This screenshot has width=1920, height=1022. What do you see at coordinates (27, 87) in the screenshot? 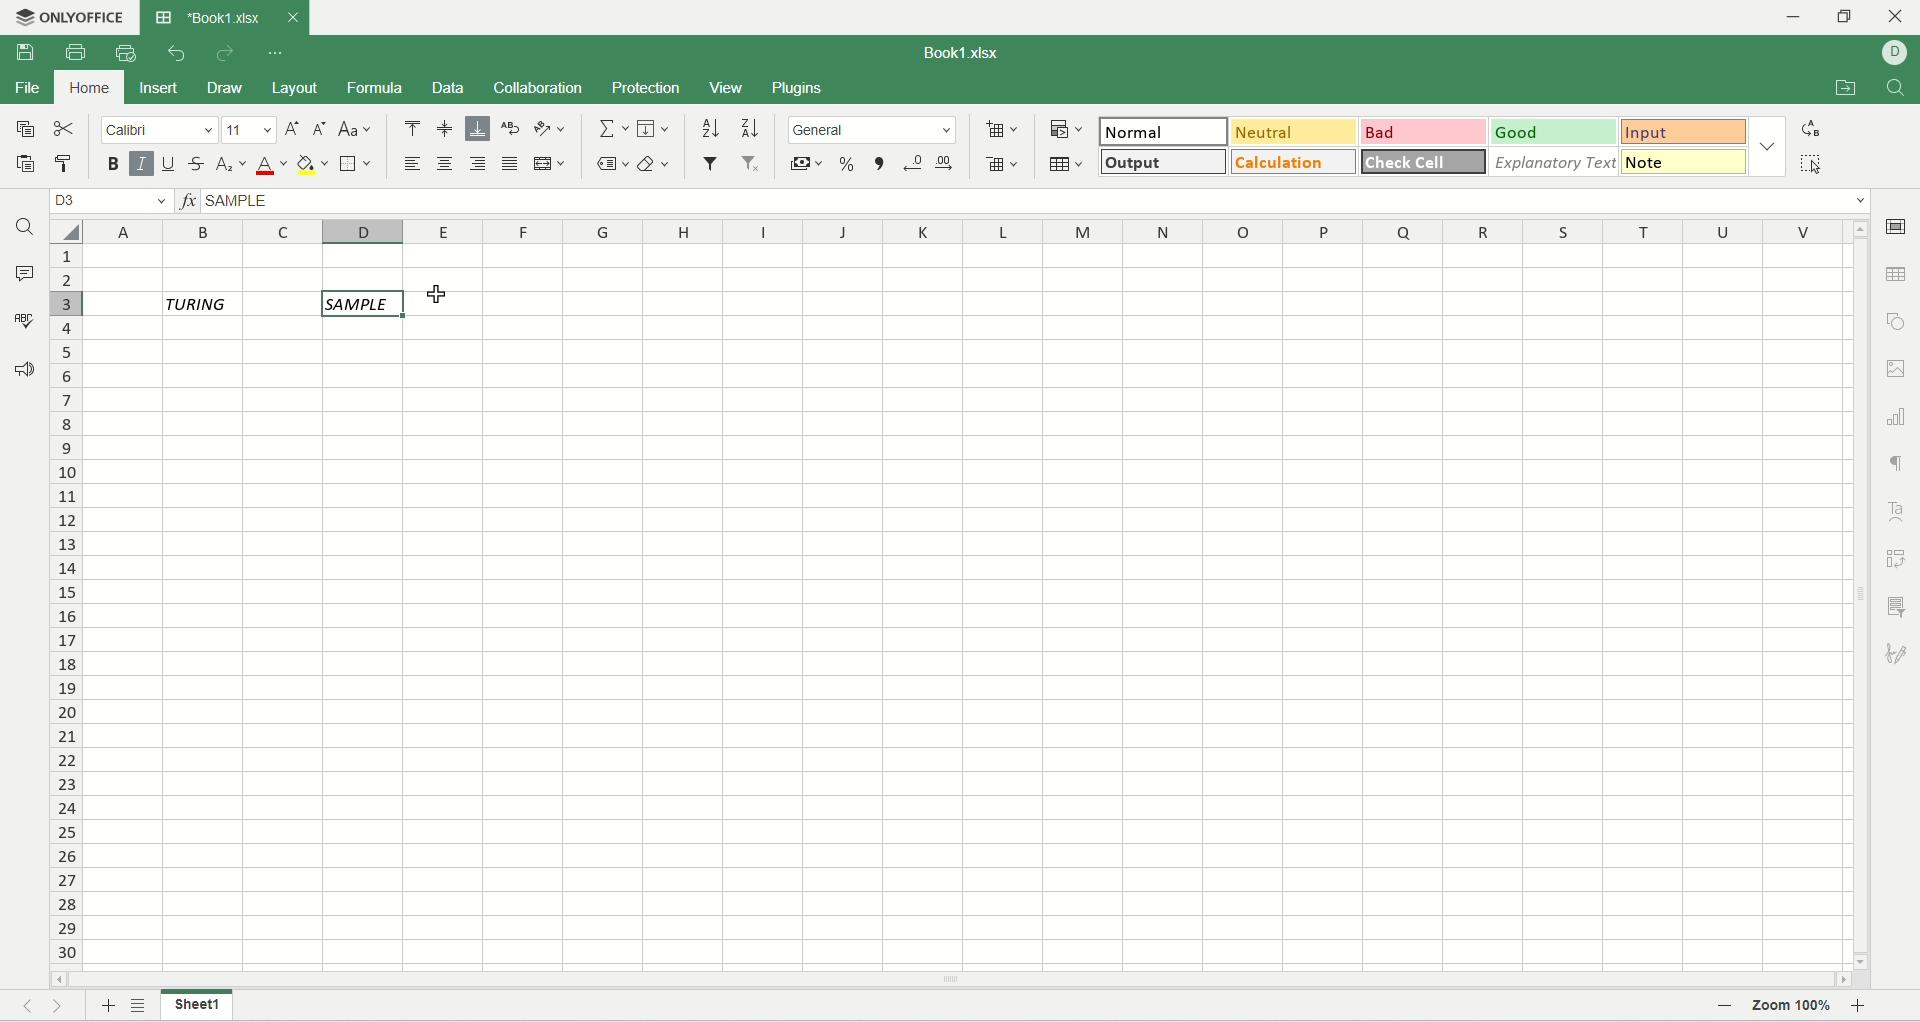
I see `file` at bounding box center [27, 87].